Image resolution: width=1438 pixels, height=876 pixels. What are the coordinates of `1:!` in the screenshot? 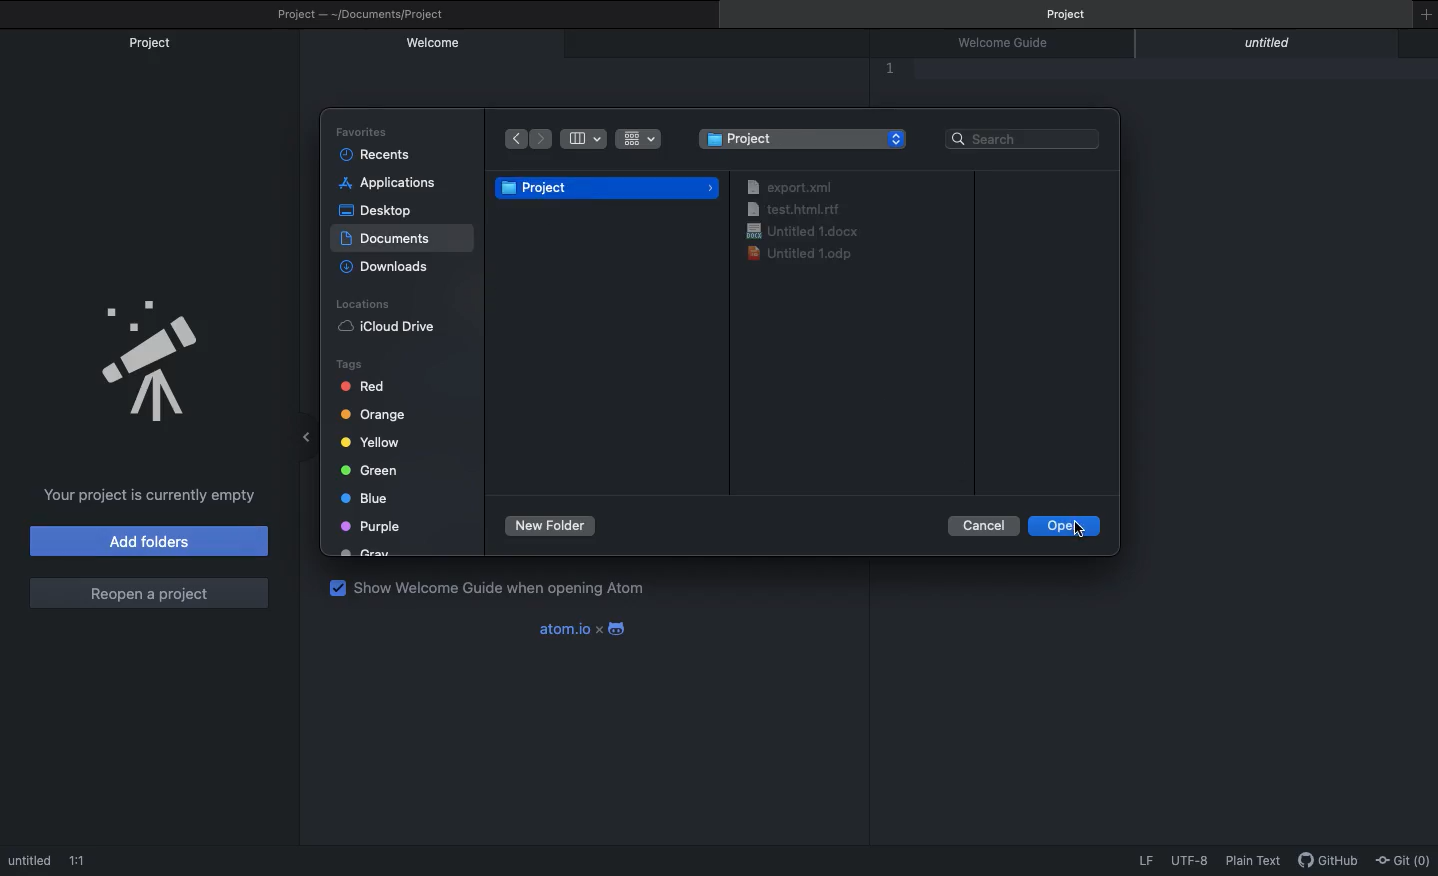 It's located at (81, 861).